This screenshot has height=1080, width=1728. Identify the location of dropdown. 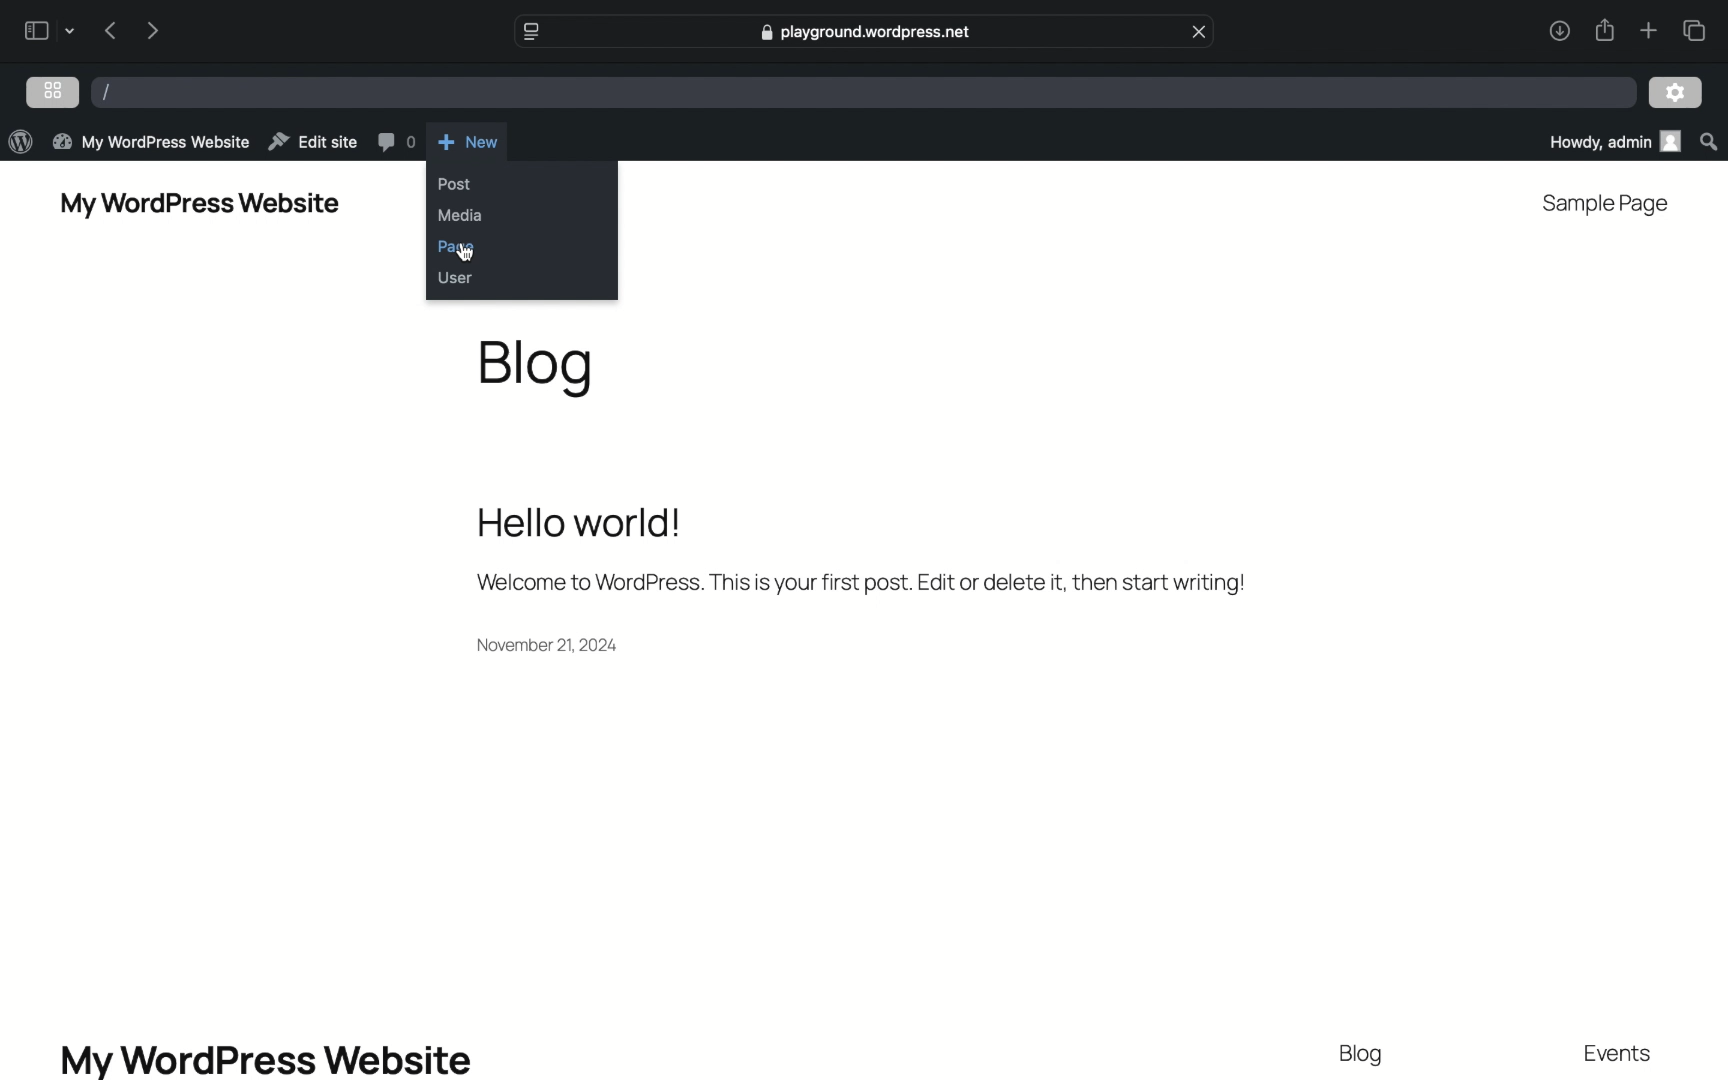
(70, 30).